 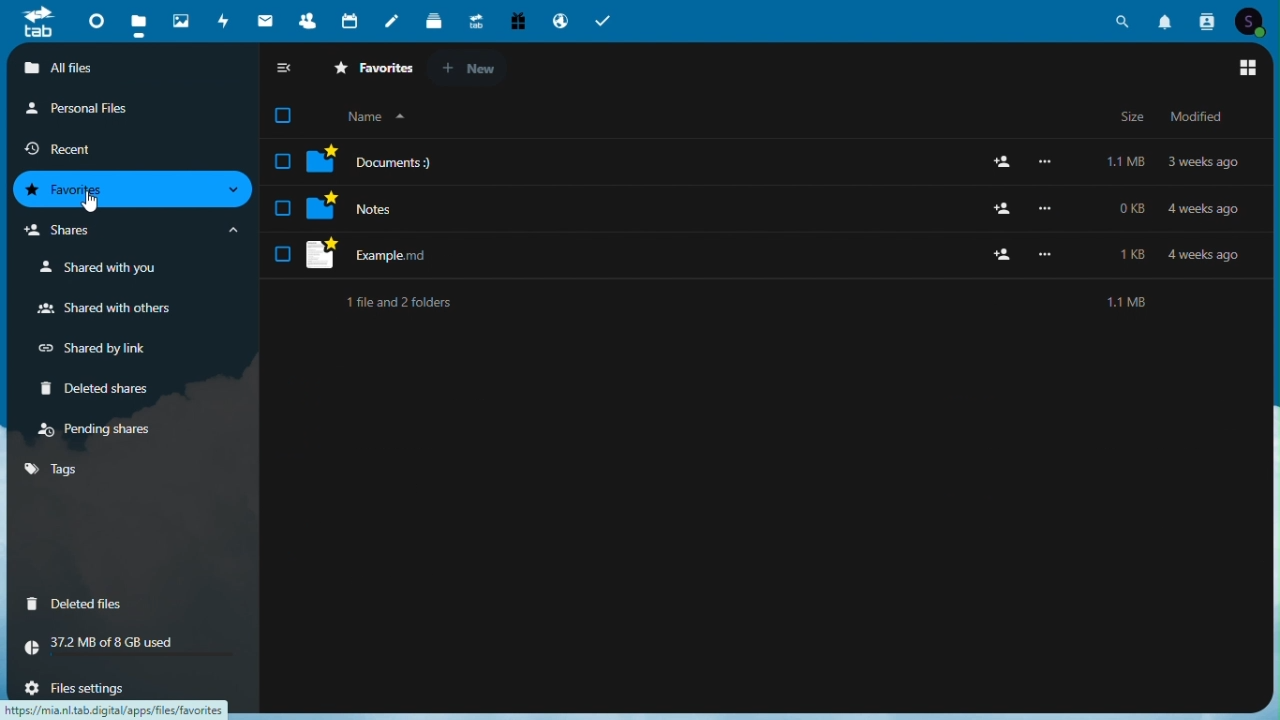 What do you see at coordinates (93, 348) in the screenshot?
I see `Shared by link` at bounding box center [93, 348].